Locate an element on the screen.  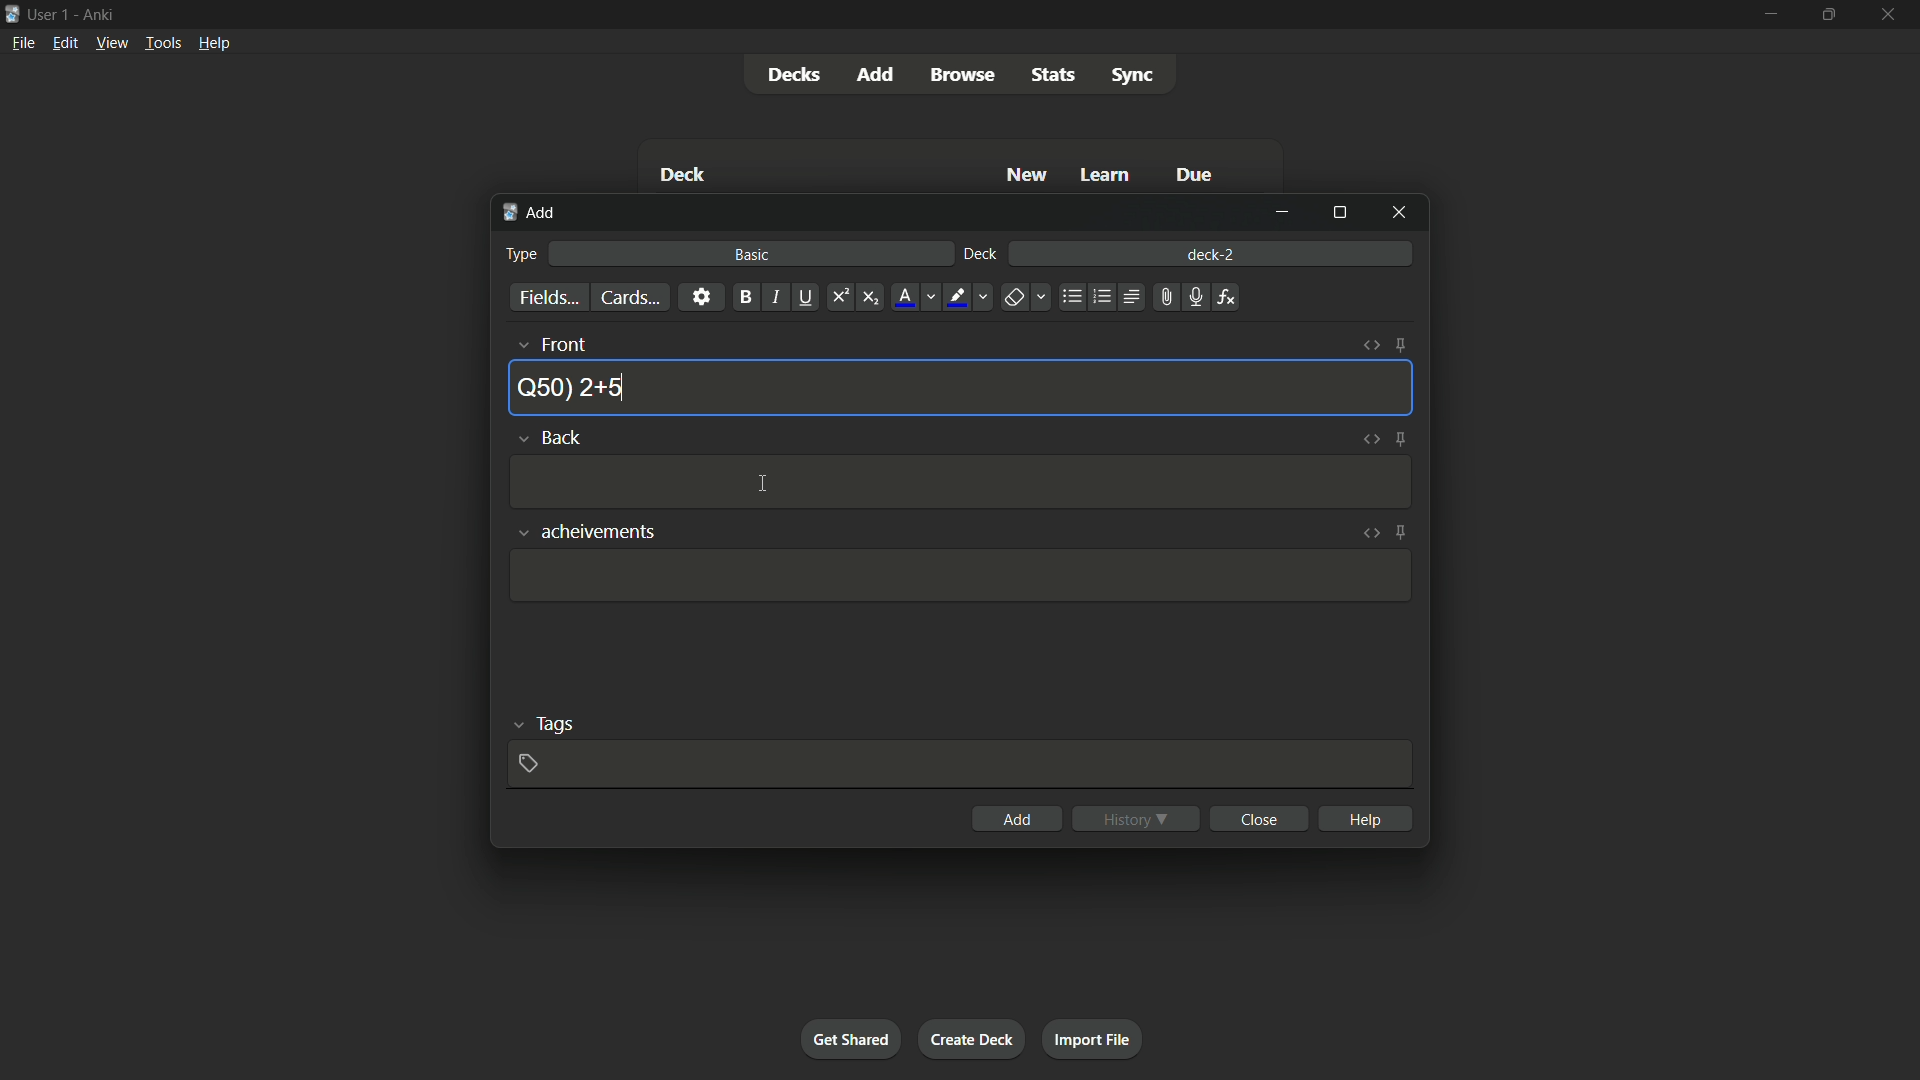
subscript is located at coordinates (871, 297).